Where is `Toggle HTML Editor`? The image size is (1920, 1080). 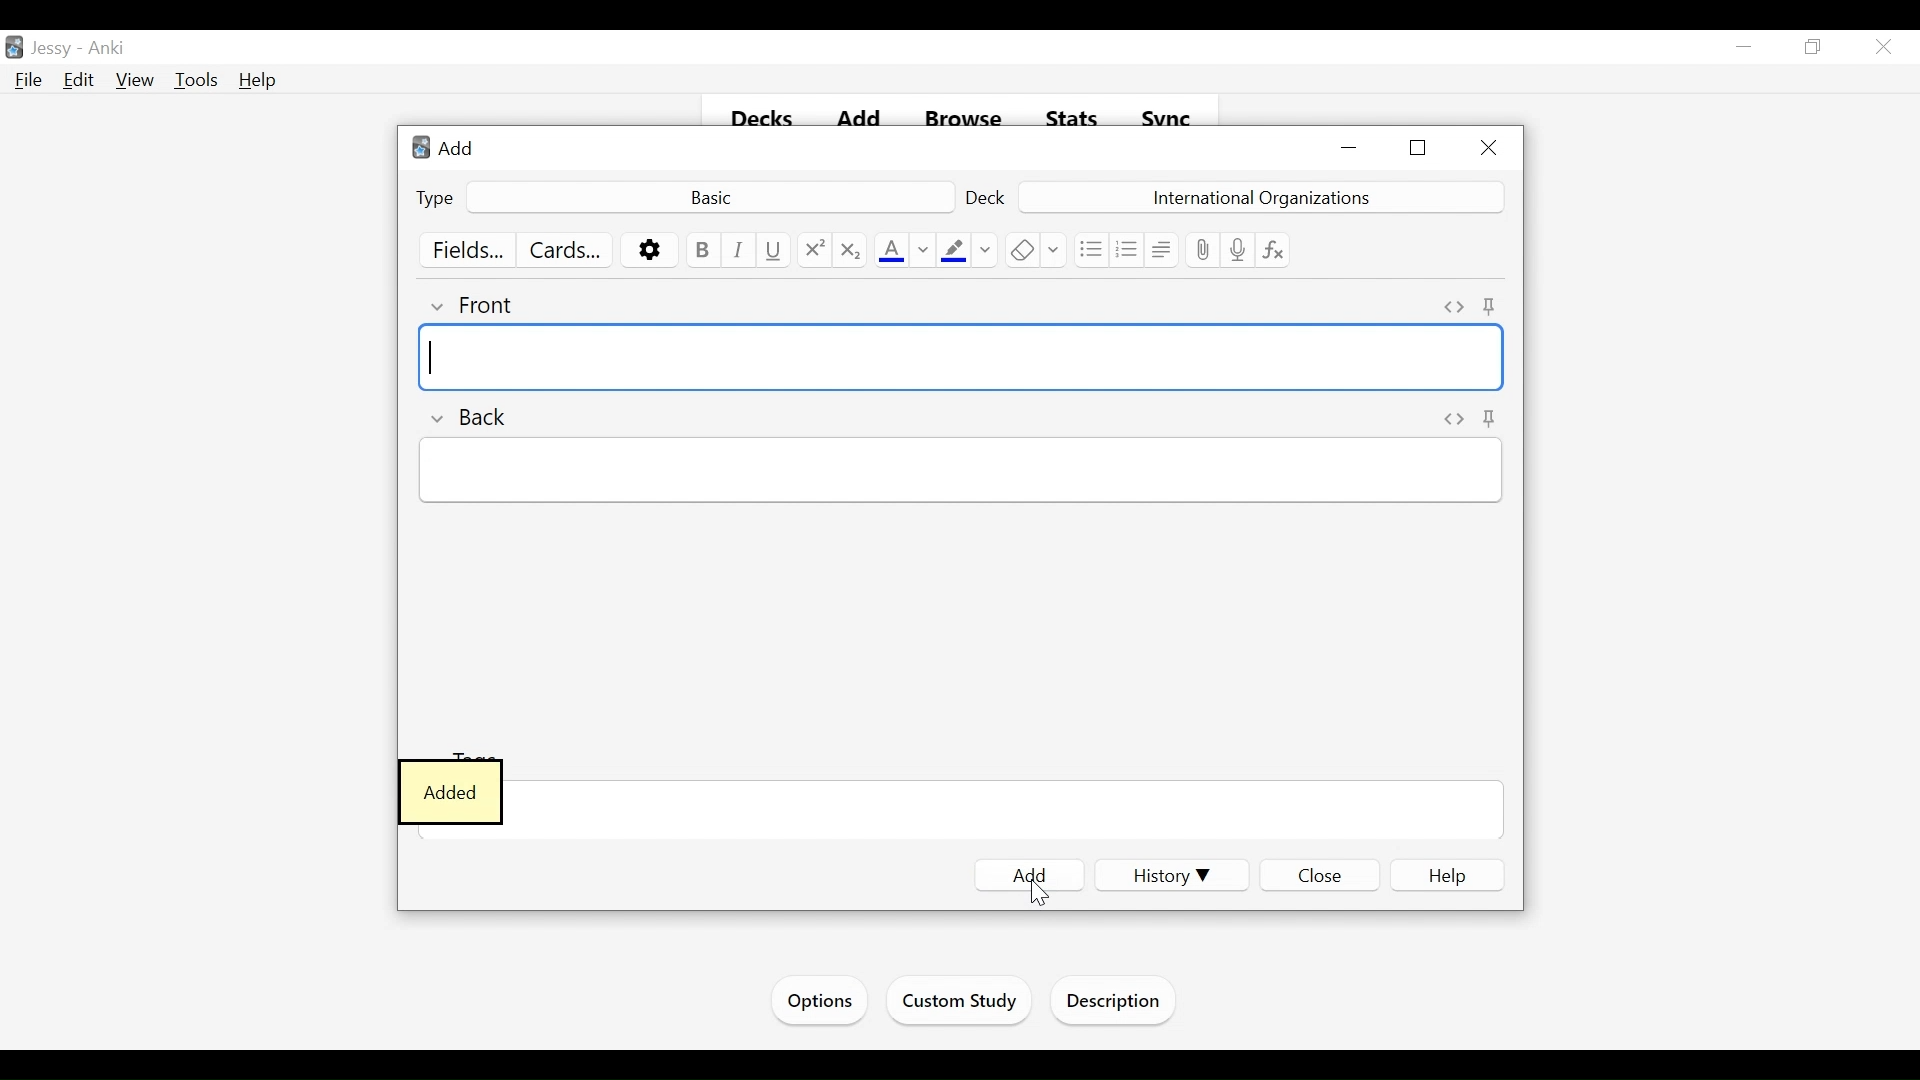 Toggle HTML Editor is located at coordinates (1453, 417).